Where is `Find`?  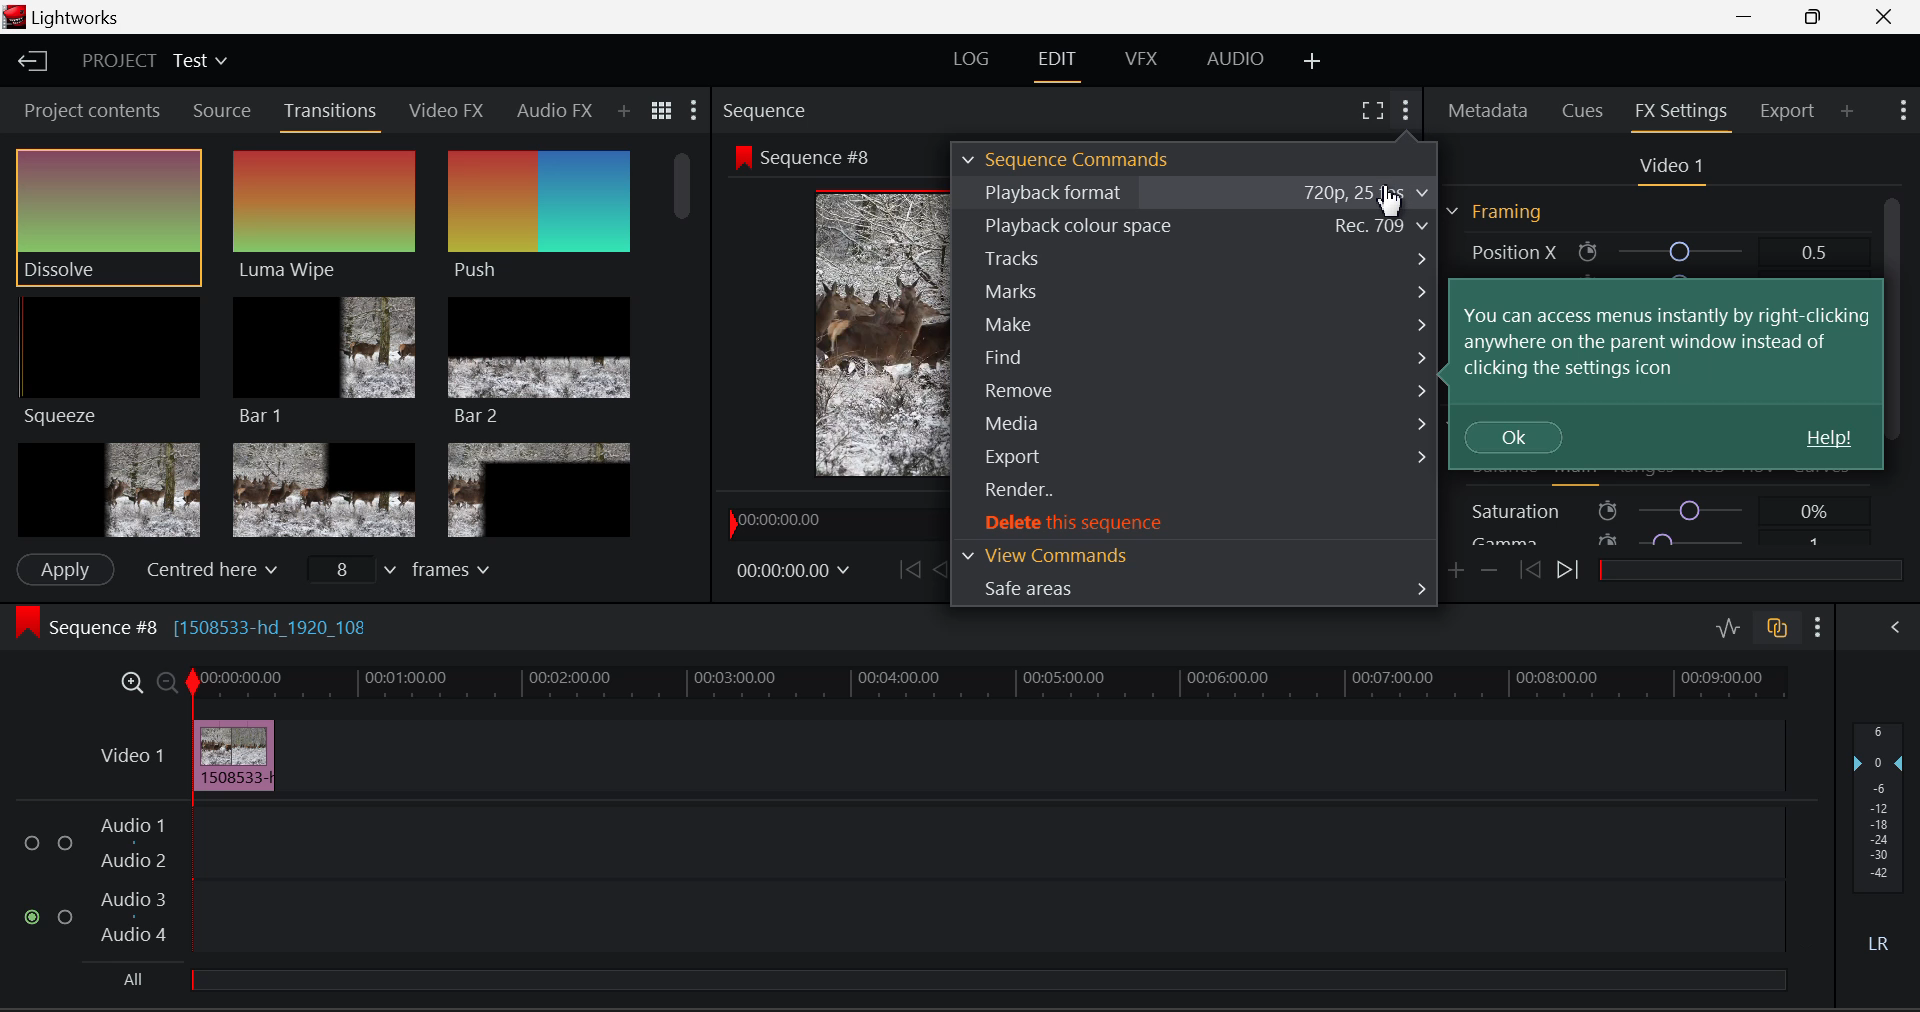
Find is located at coordinates (1196, 356).